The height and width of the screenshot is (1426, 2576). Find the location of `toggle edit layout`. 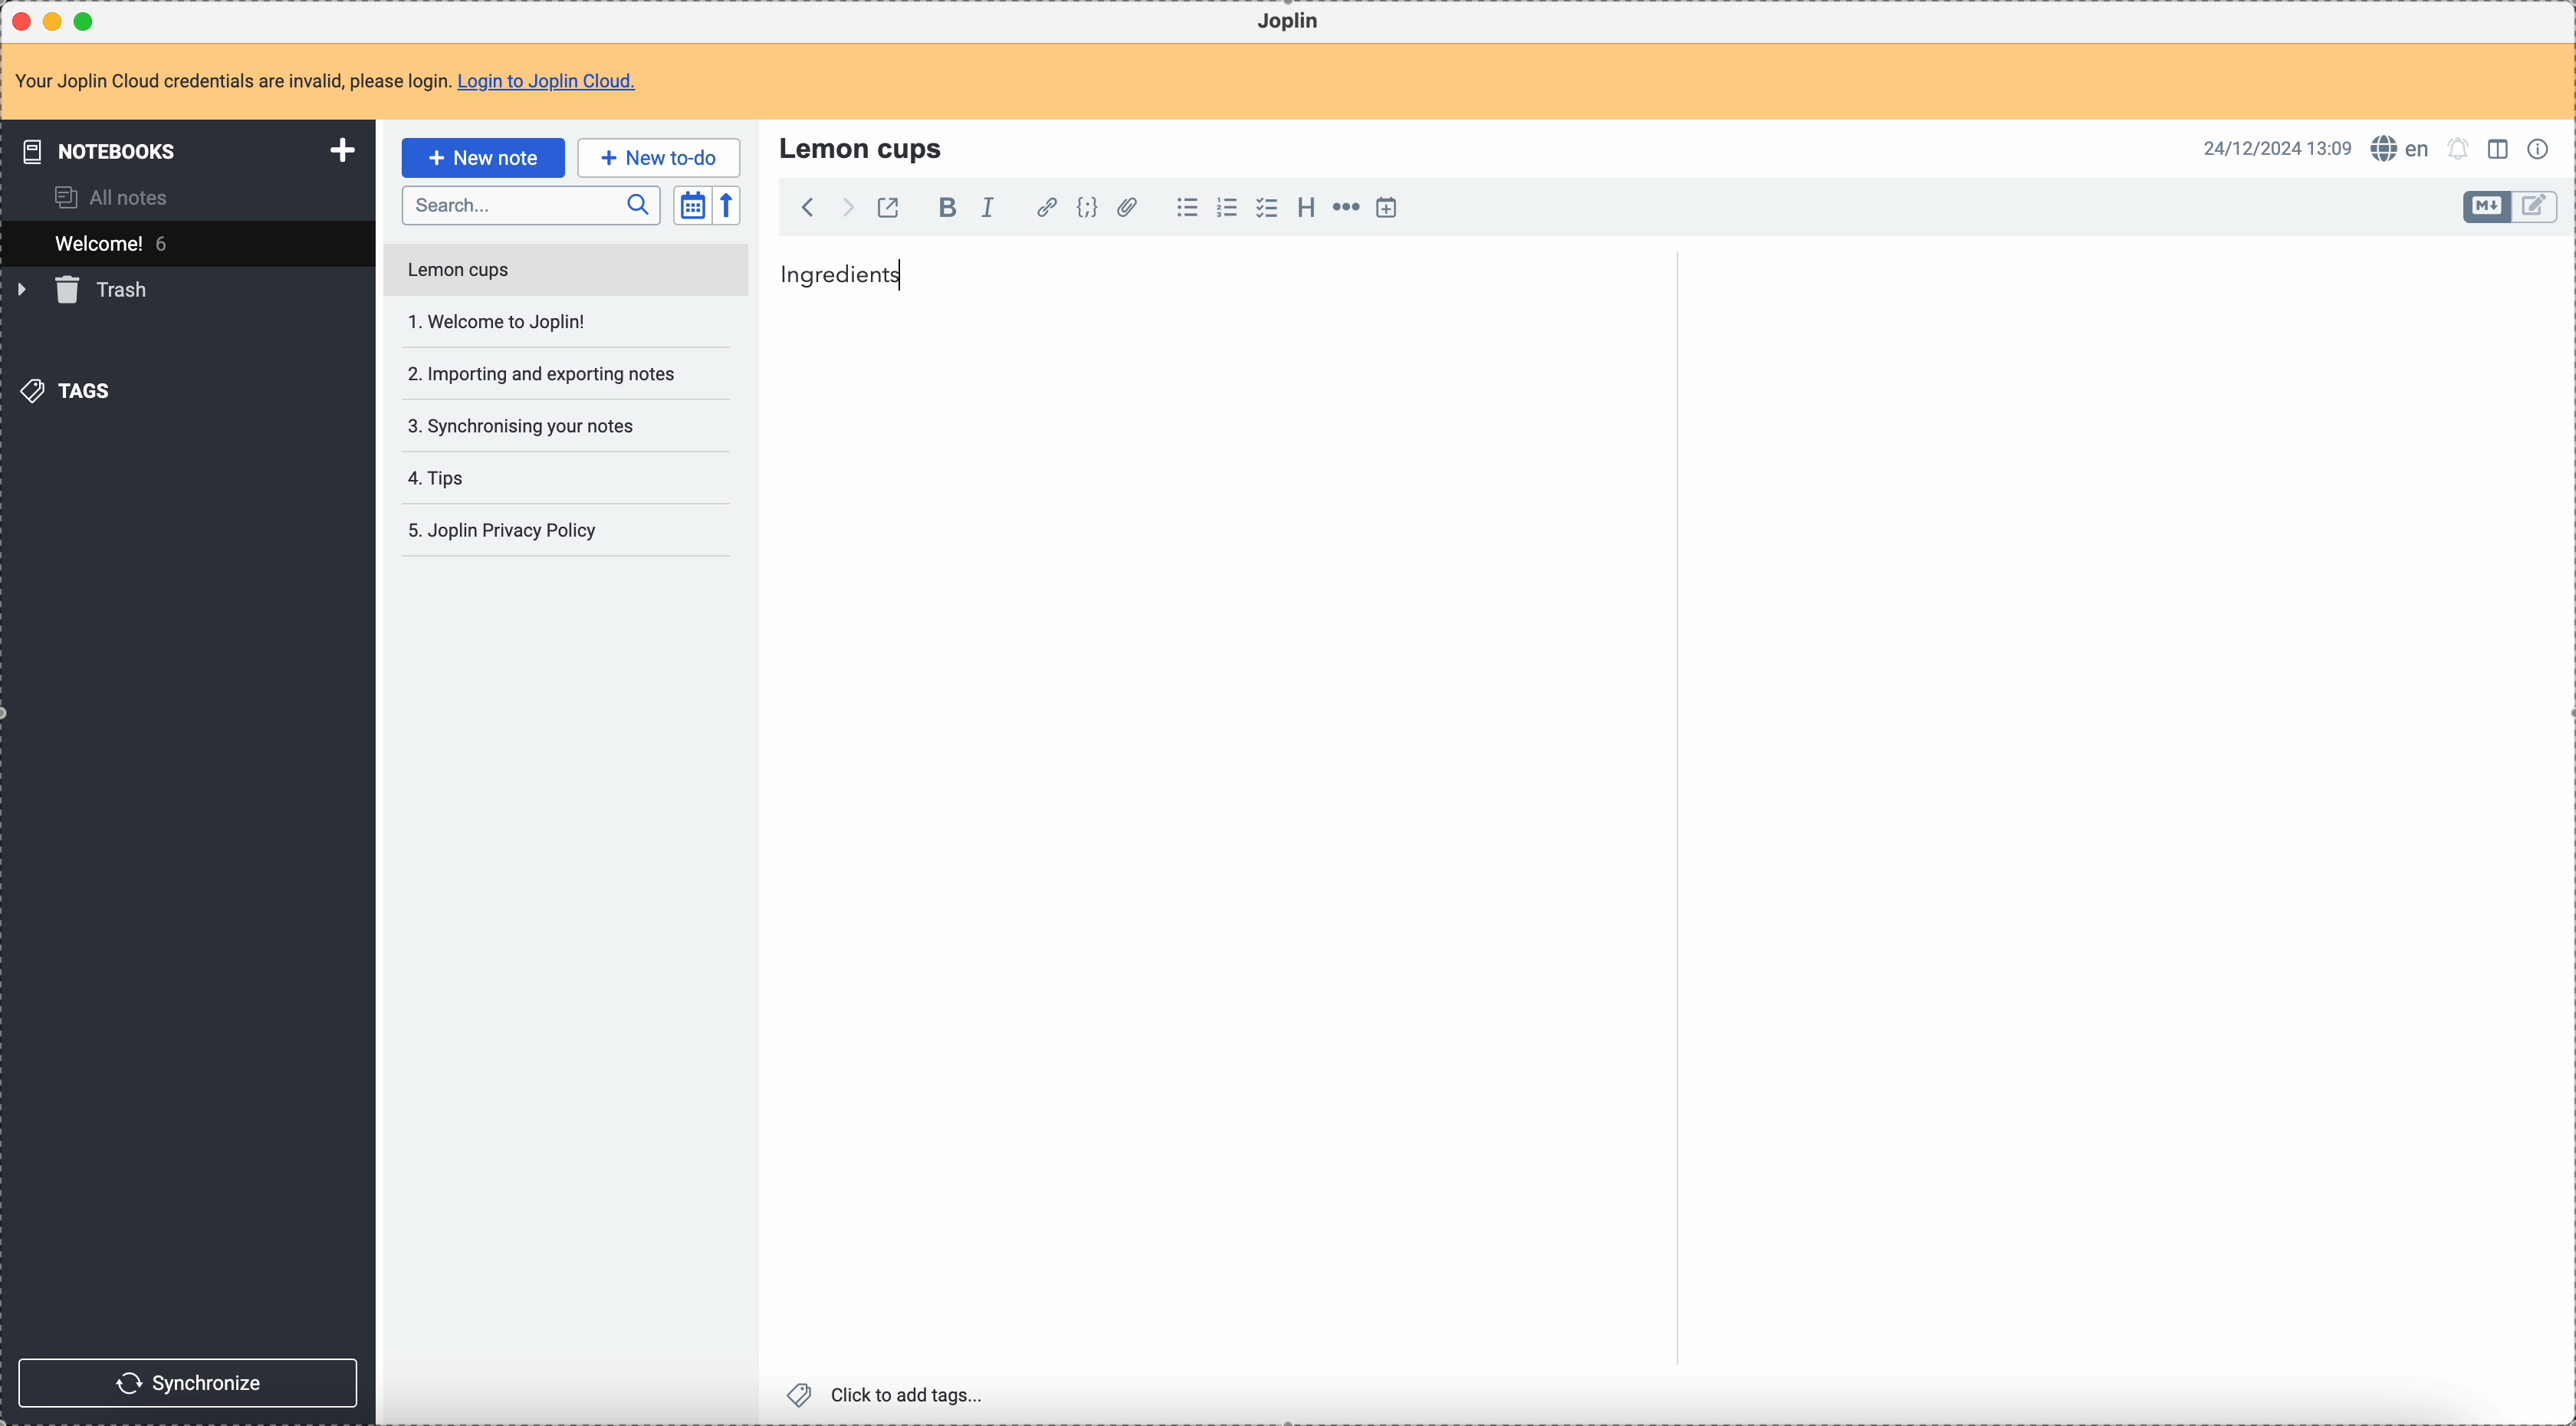

toggle edit layout is located at coordinates (2501, 147).